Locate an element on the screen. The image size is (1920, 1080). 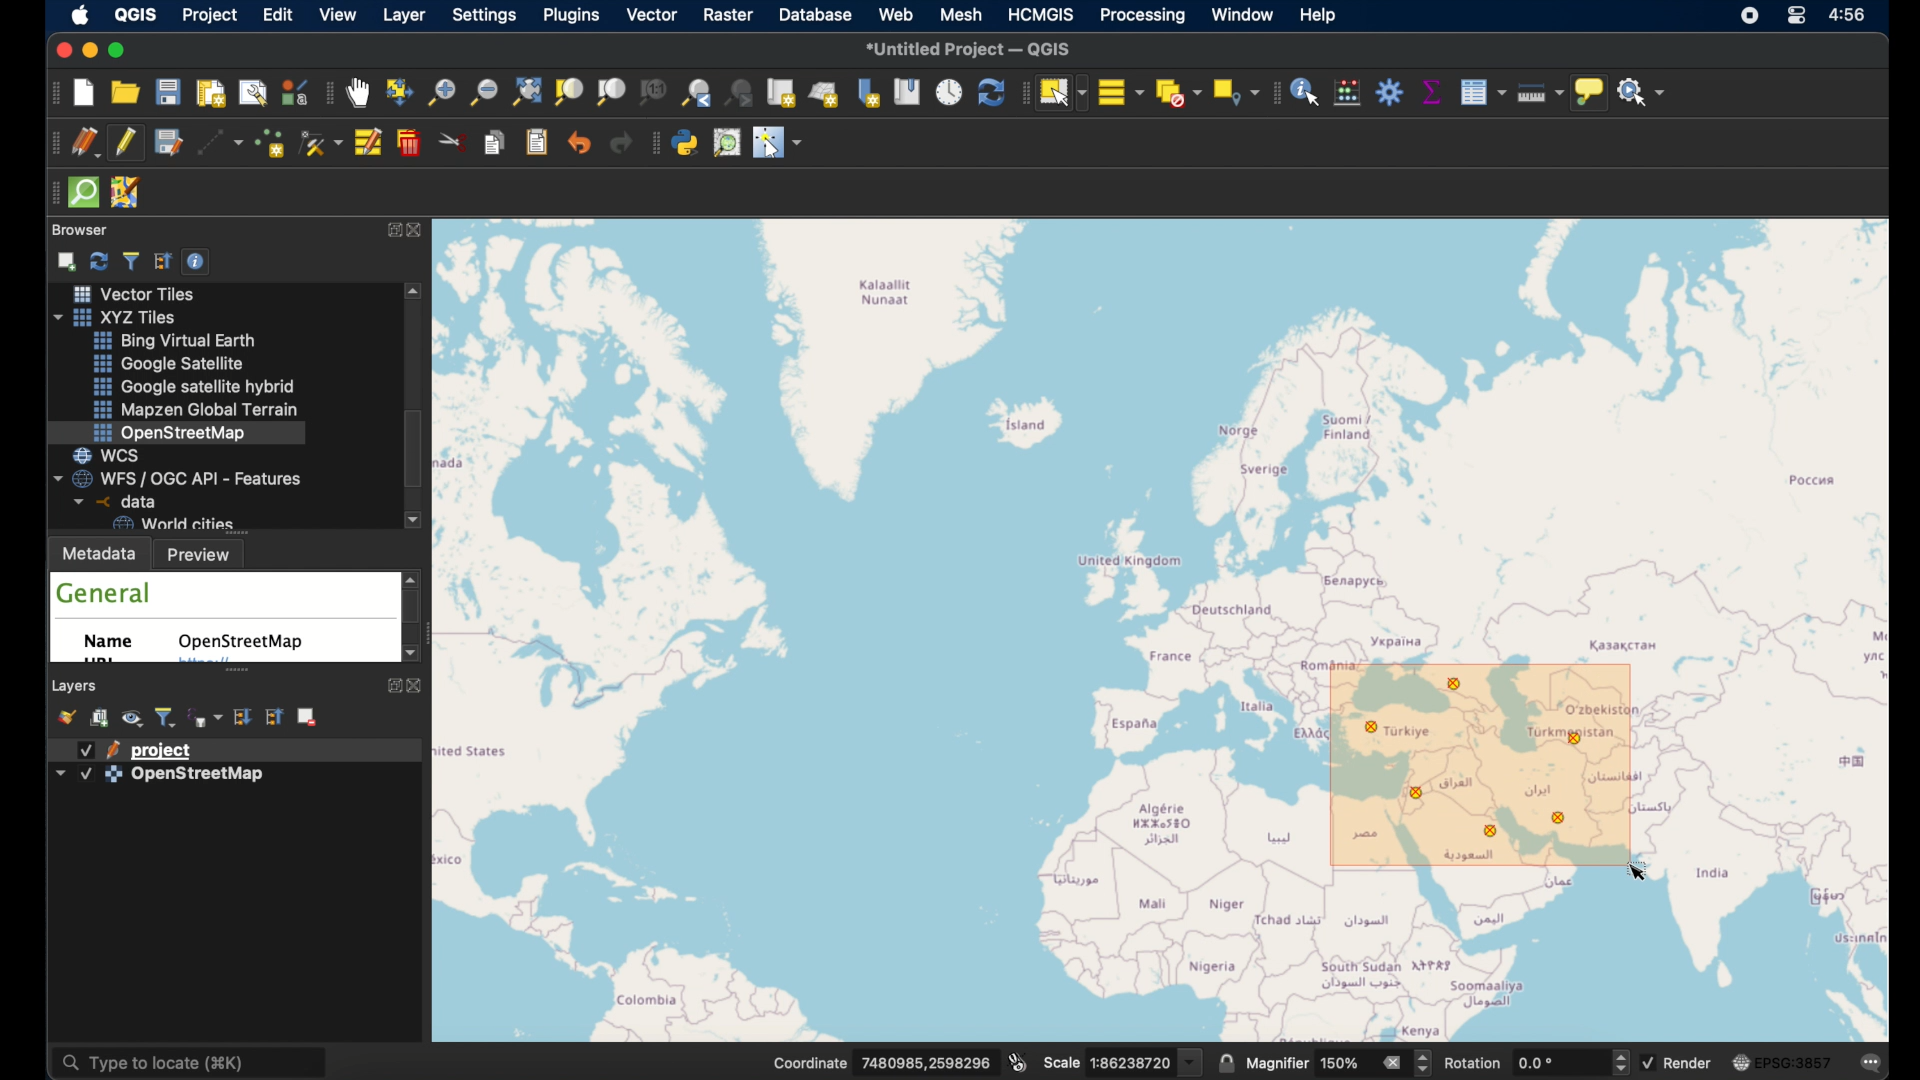
plugins is located at coordinates (571, 17).